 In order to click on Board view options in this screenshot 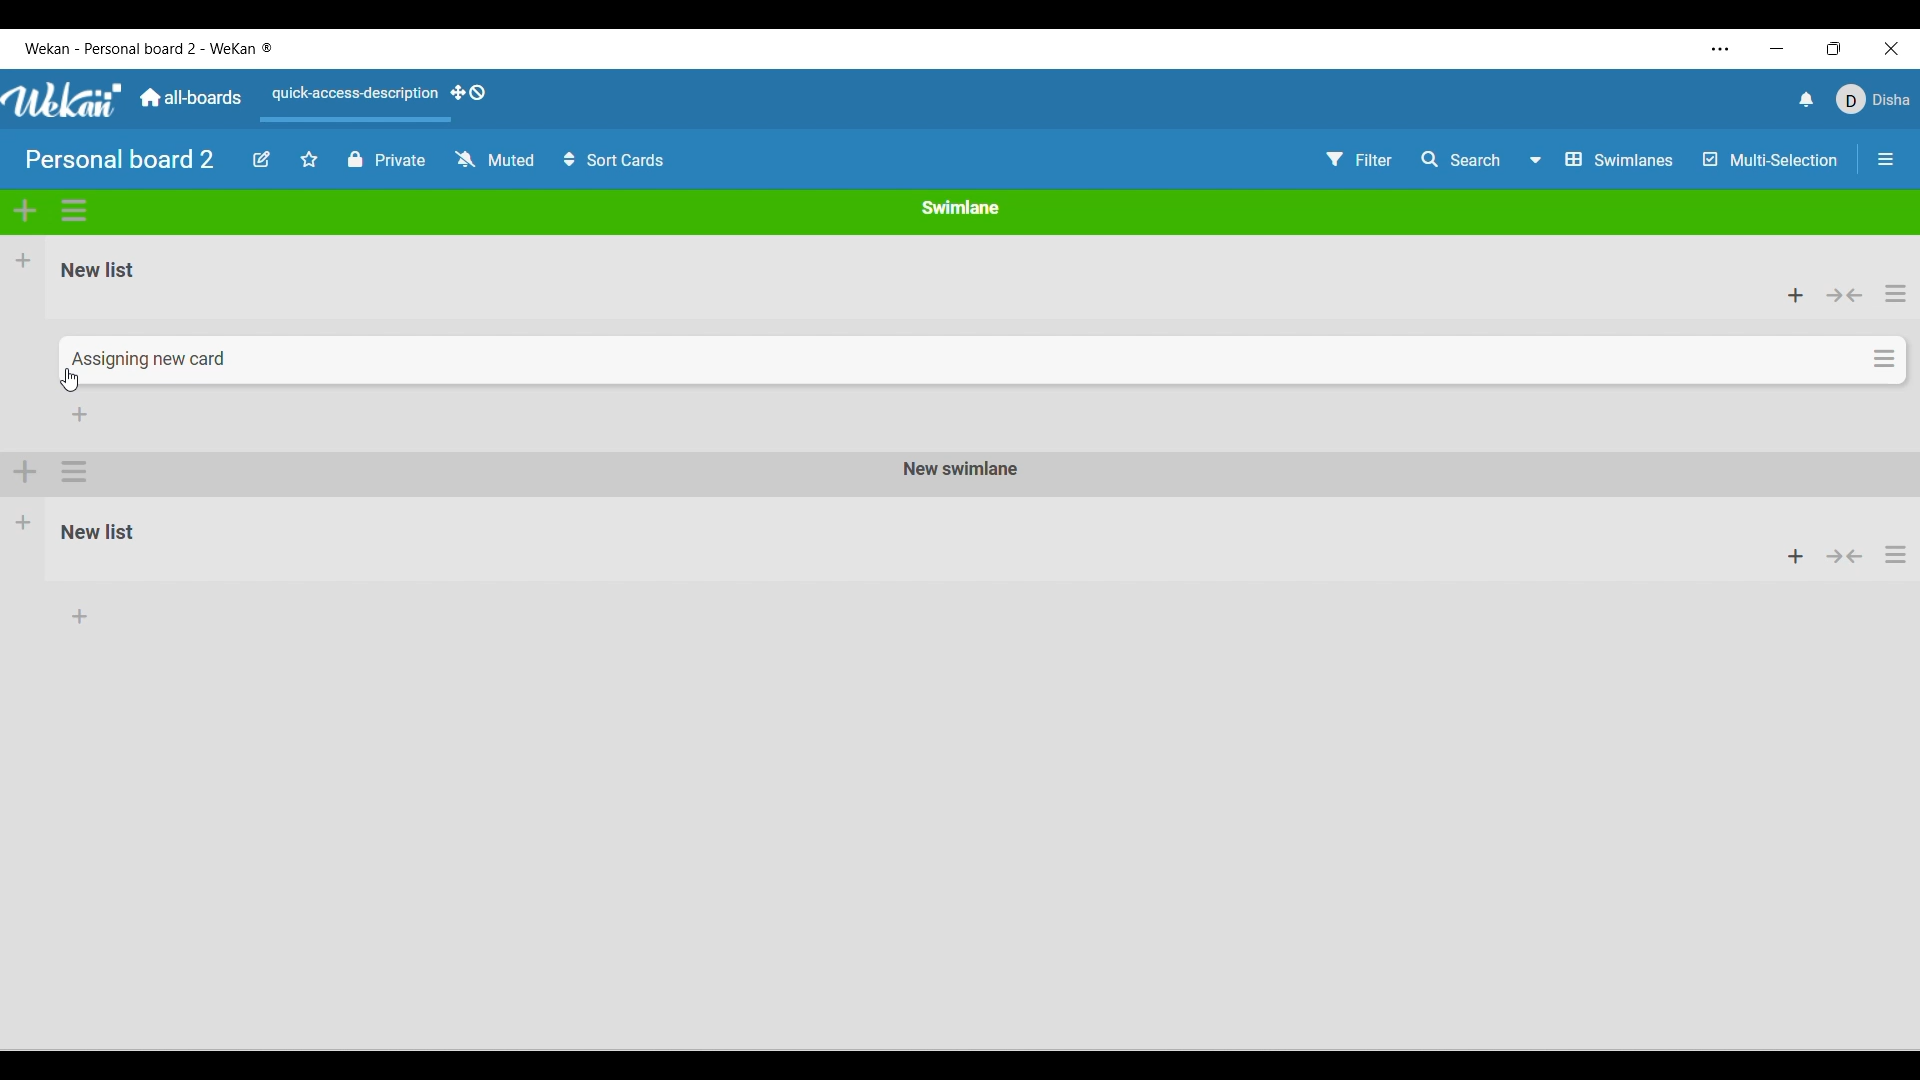, I will do `click(1601, 159)`.